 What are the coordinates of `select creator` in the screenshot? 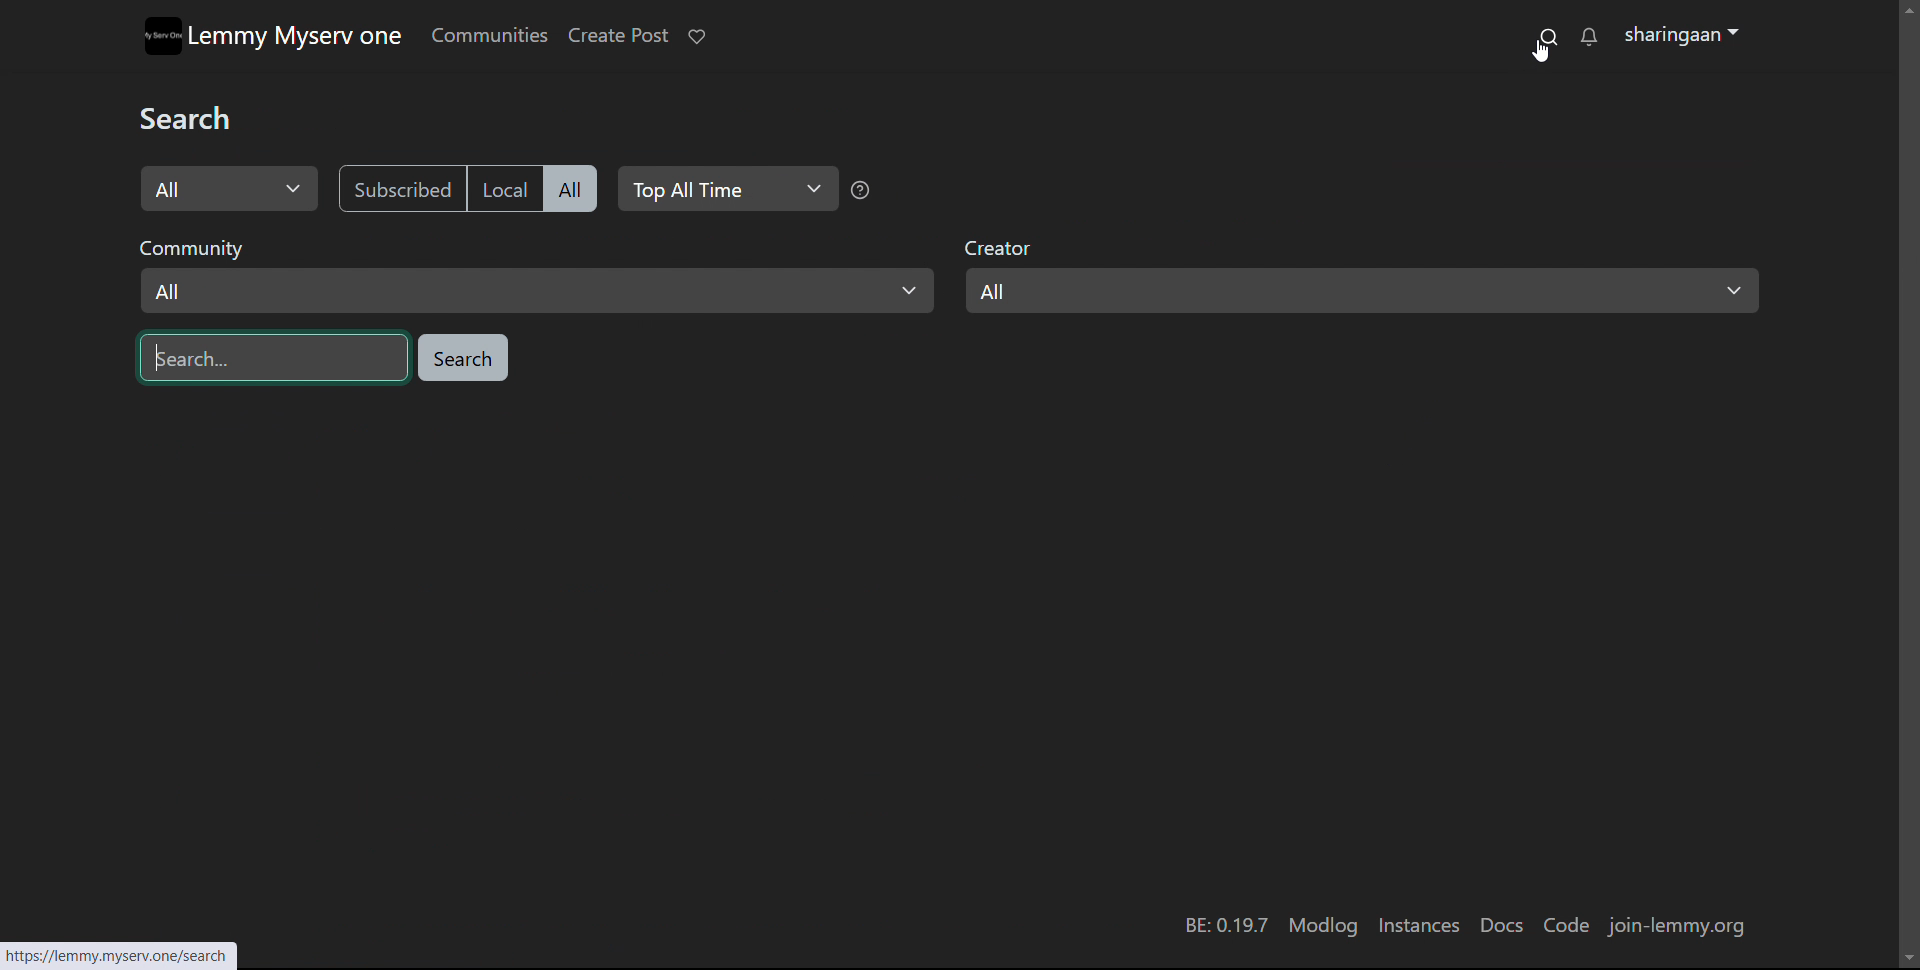 It's located at (1361, 277).